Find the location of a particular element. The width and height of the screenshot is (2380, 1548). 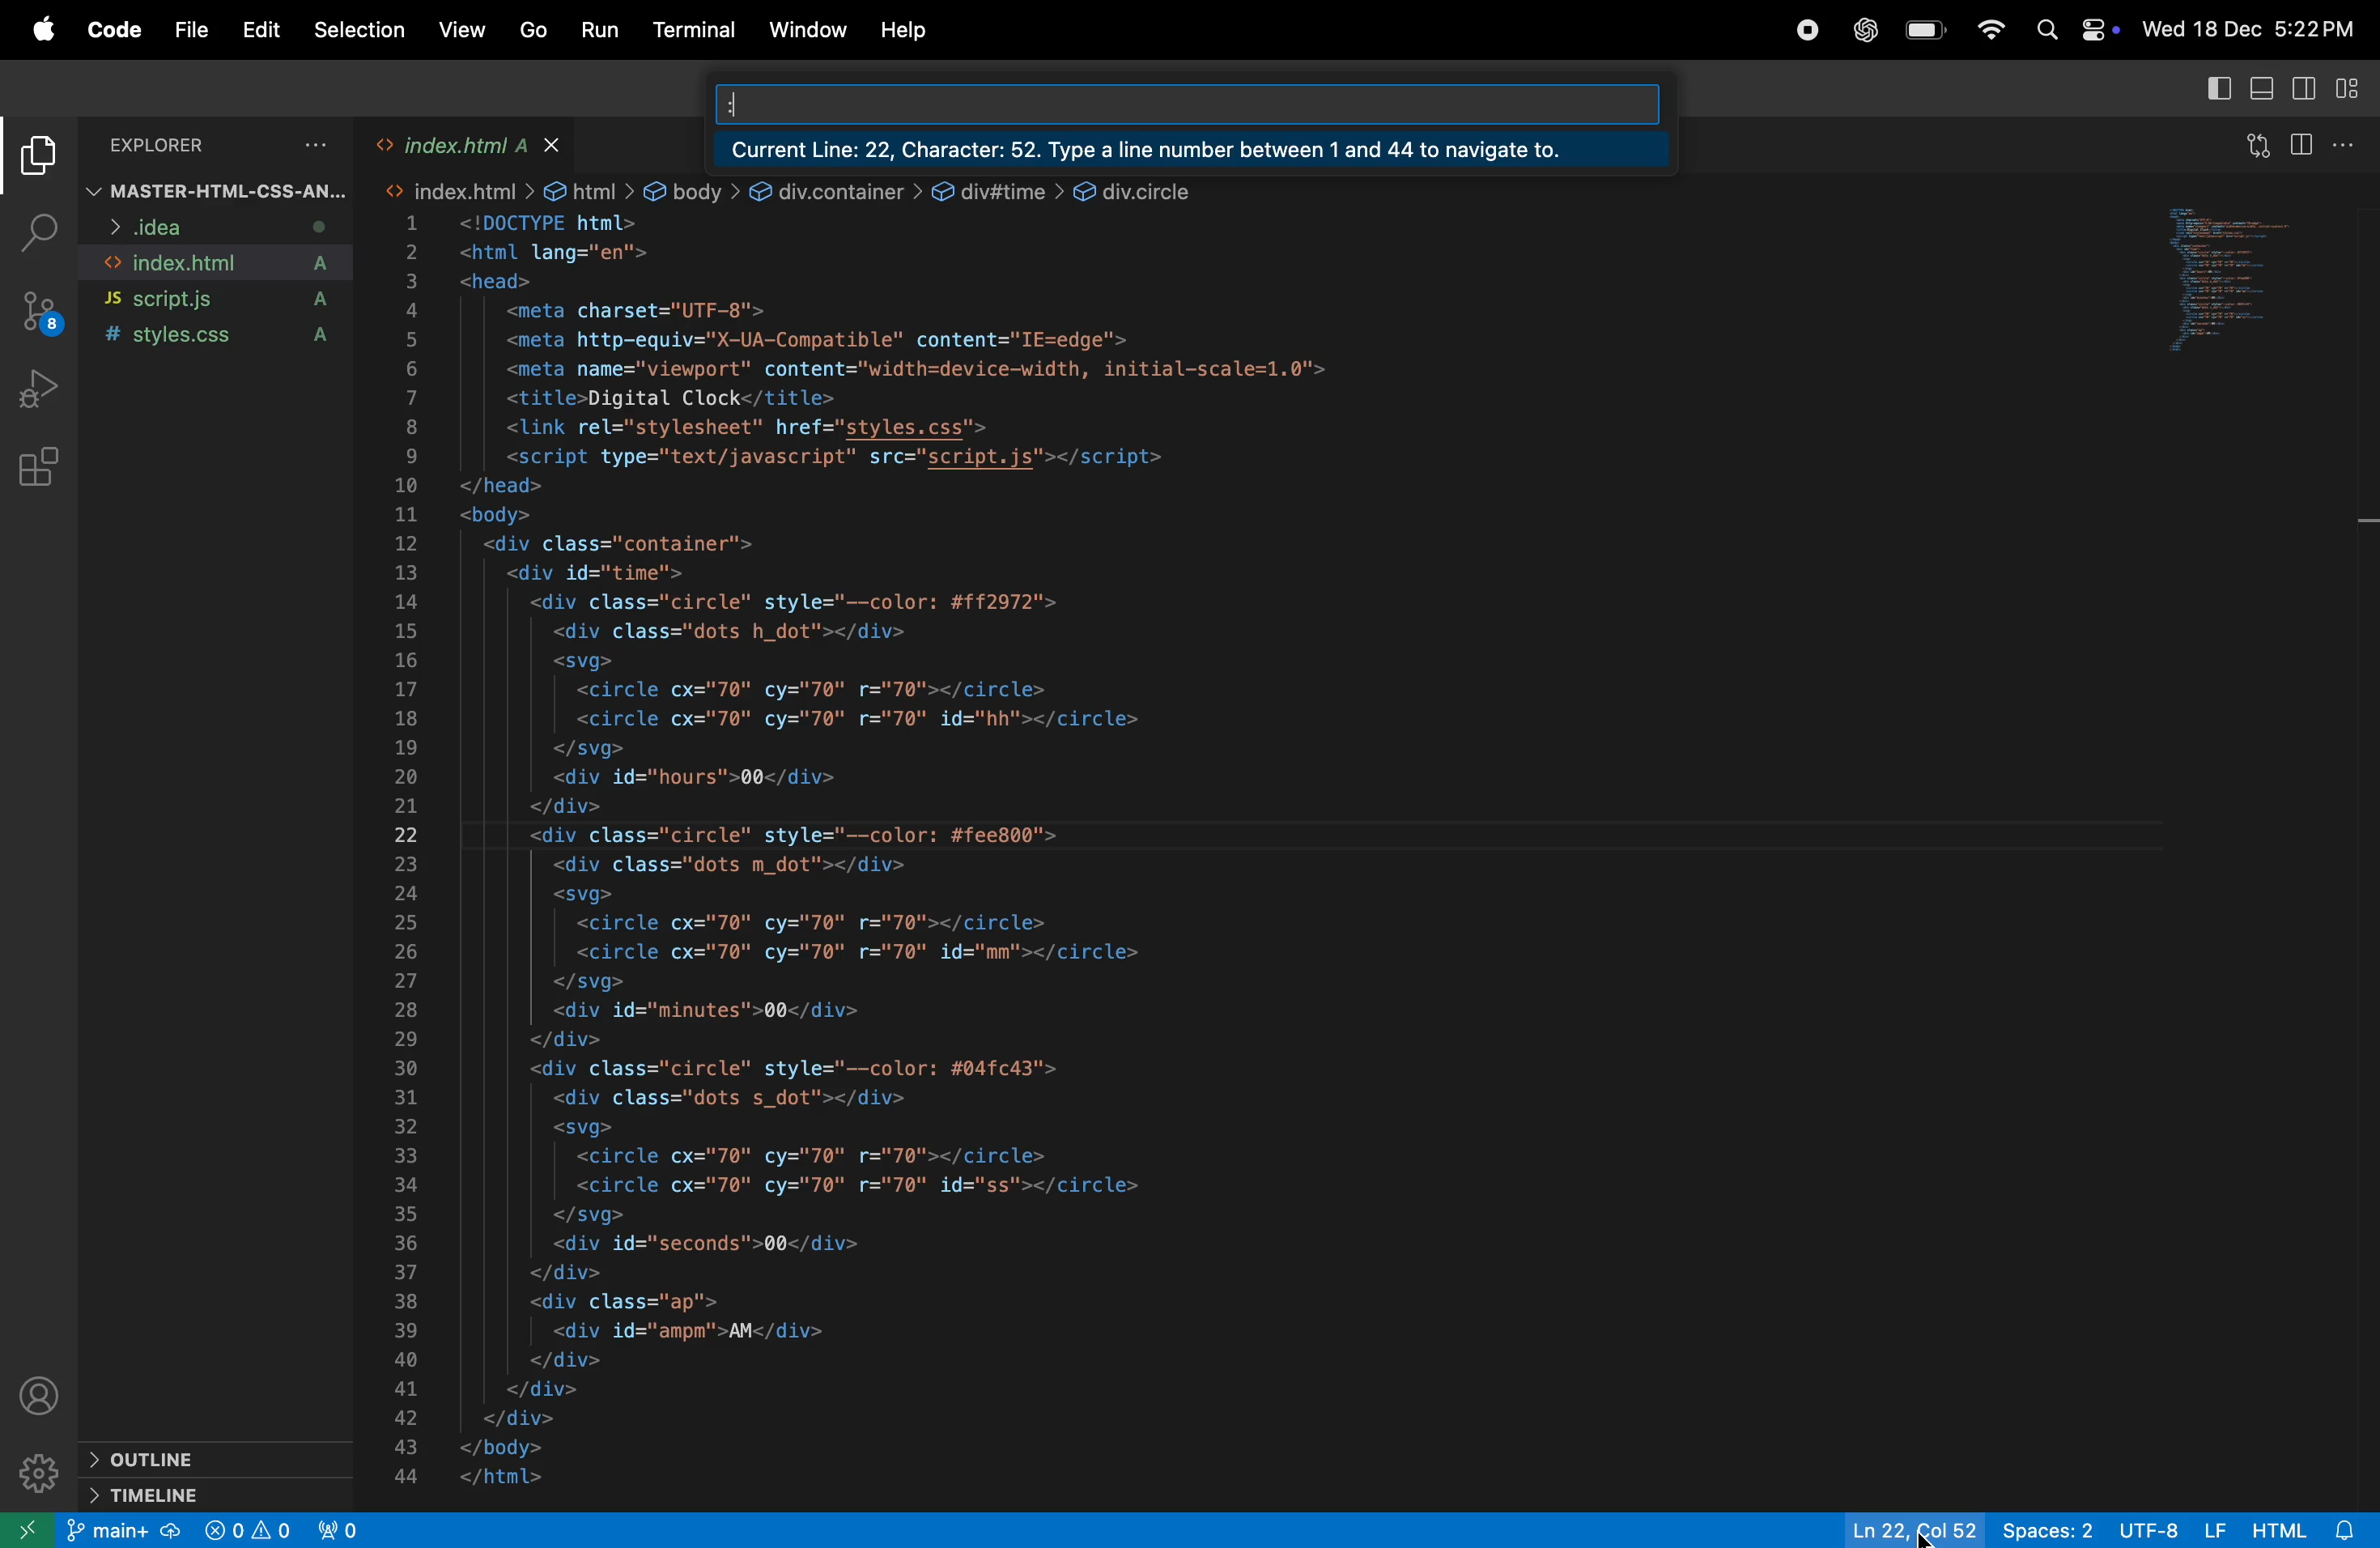

utf -8 lf is located at coordinates (2174, 1528).